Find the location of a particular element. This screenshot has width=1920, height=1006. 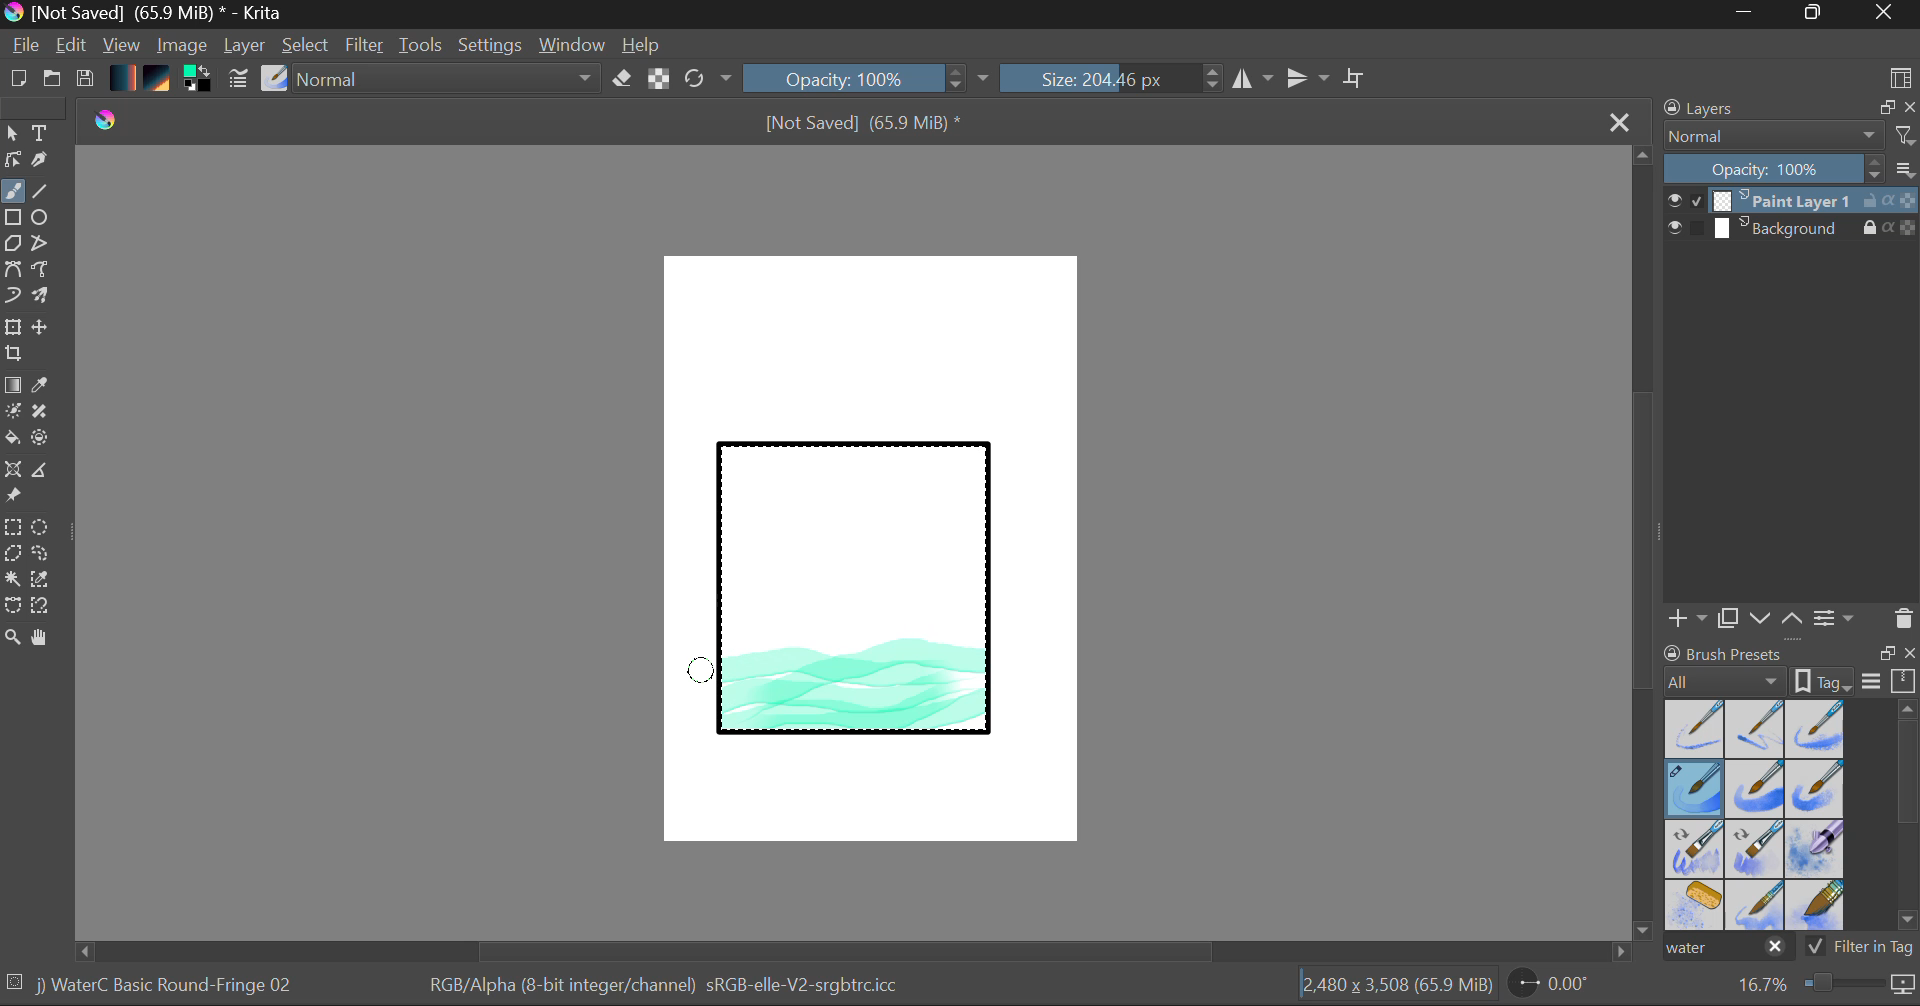

Pan is located at coordinates (47, 641).